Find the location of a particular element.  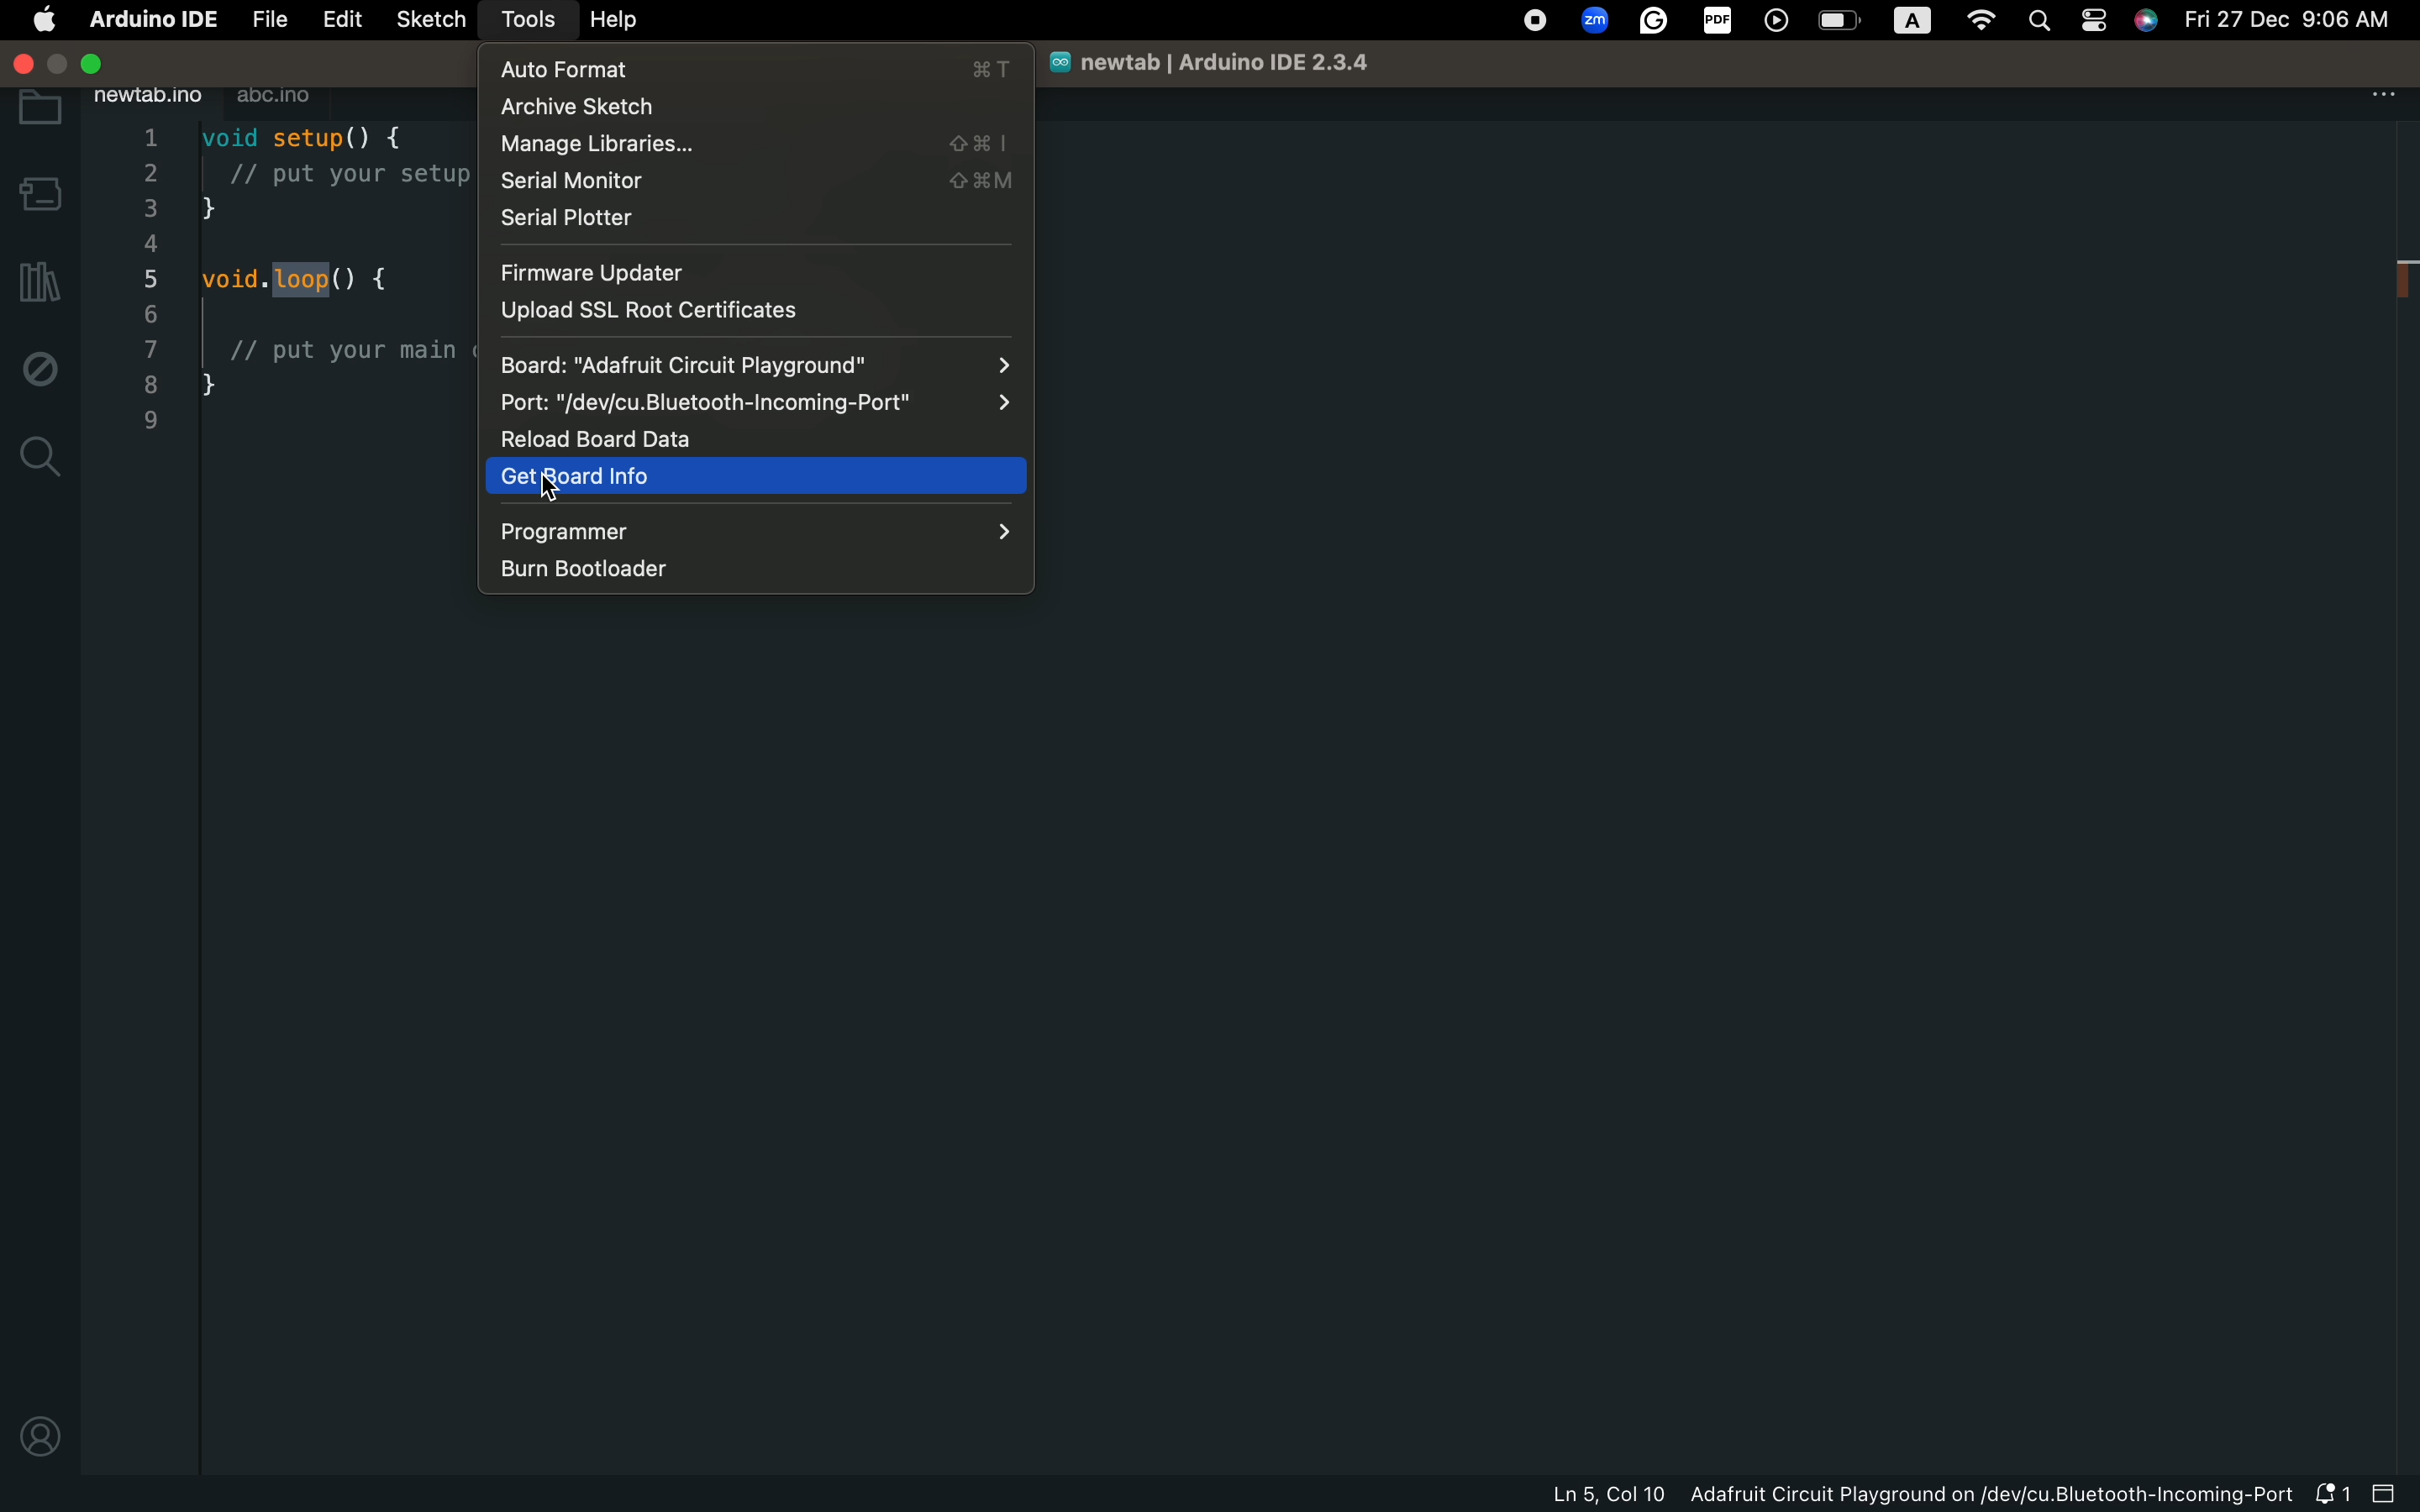

Adafruit Circuit Playground on/dev/cu.Bluetooth-Incoming-Port is located at coordinates (1996, 1494).